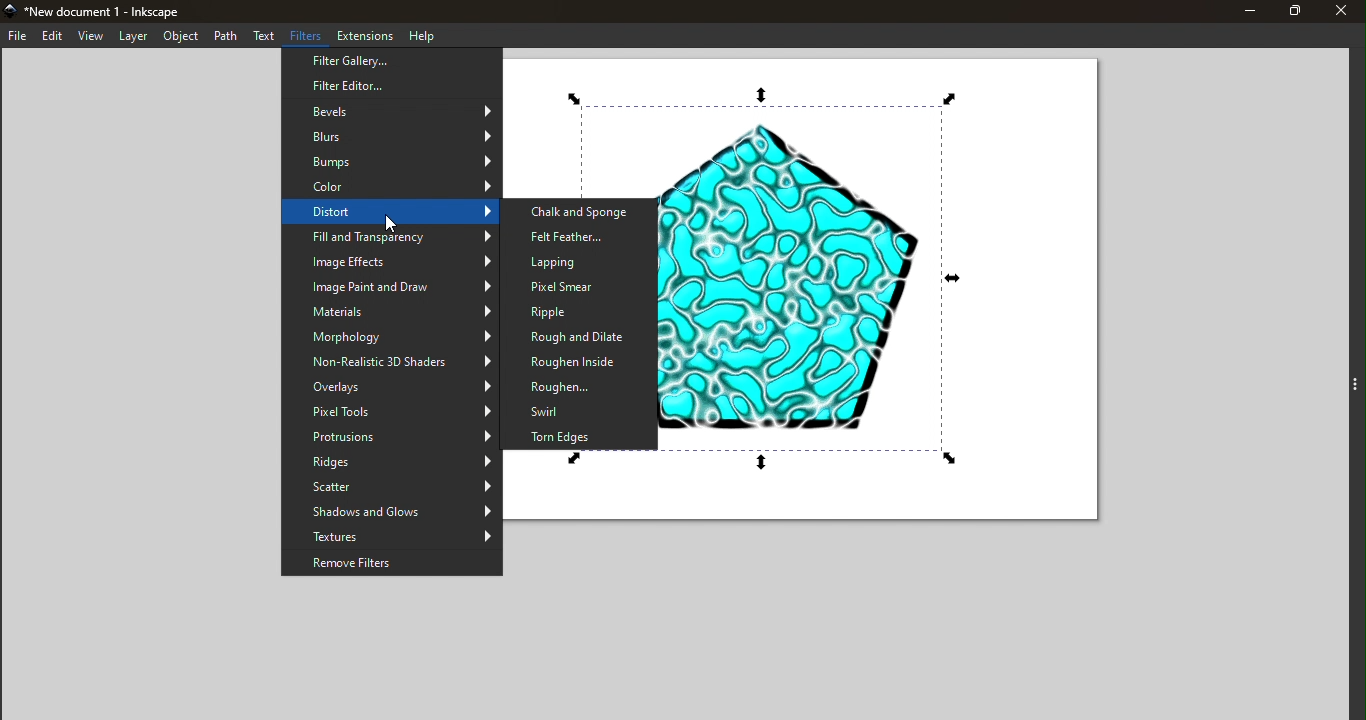 The width and height of the screenshot is (1366, 720). Describe the element at coordinates (575, 260) in the screenshot. I see `Lapping` at that location.